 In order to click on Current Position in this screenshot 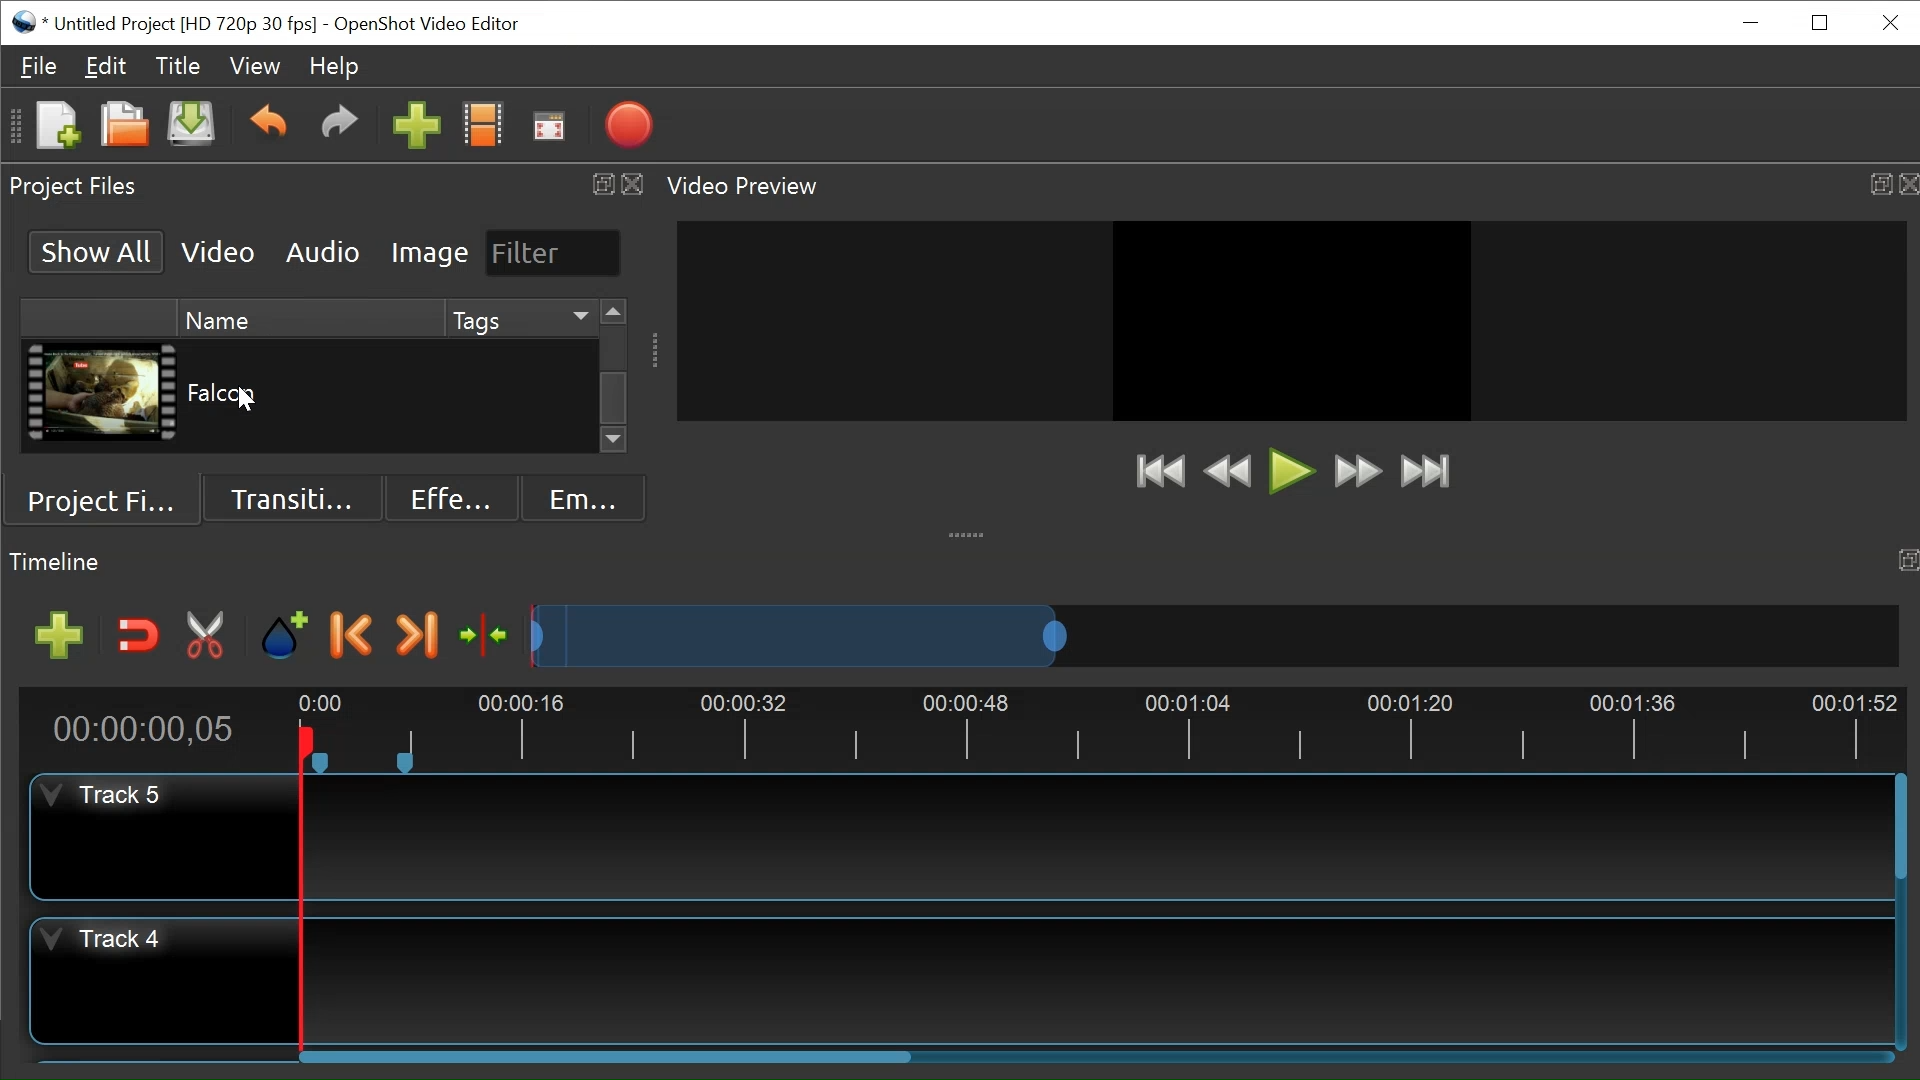, I will do `click(142, 732)`.